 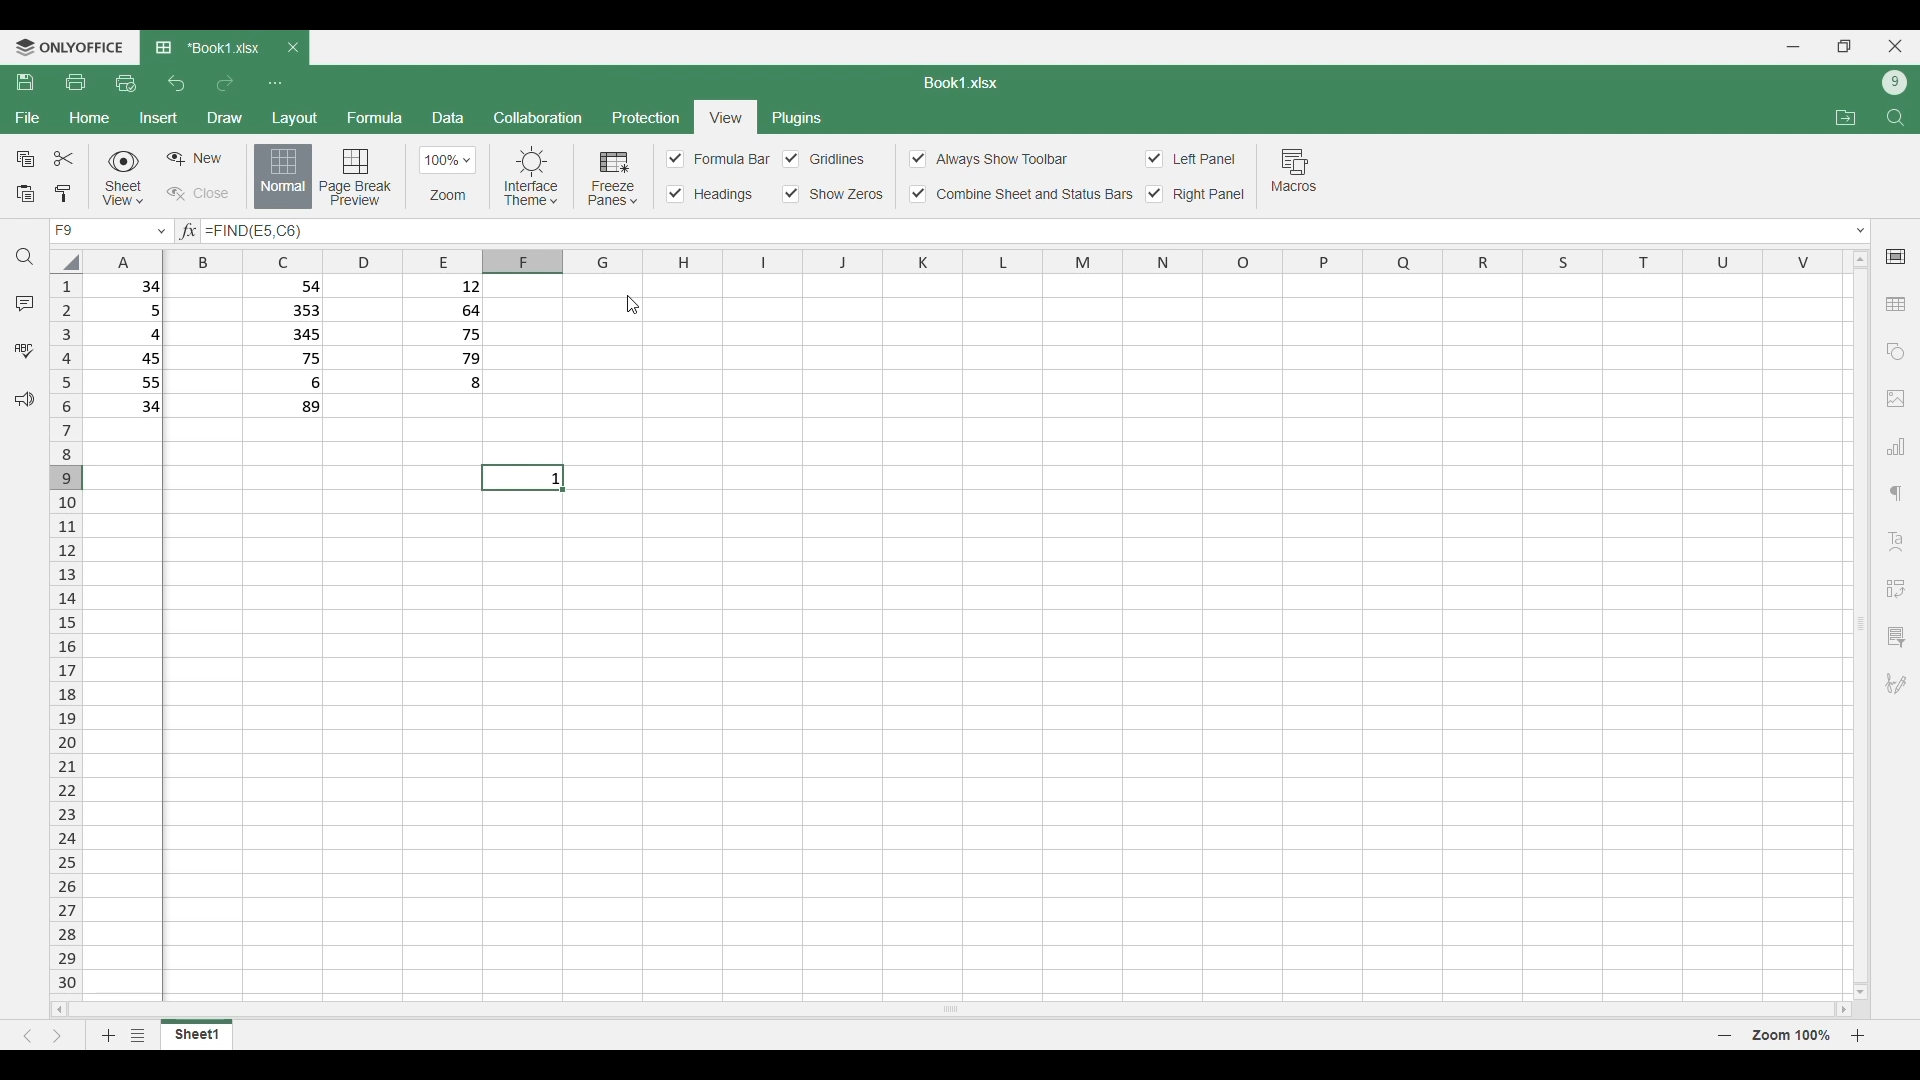 I want to click on File menu, so click(x=28, y=117).